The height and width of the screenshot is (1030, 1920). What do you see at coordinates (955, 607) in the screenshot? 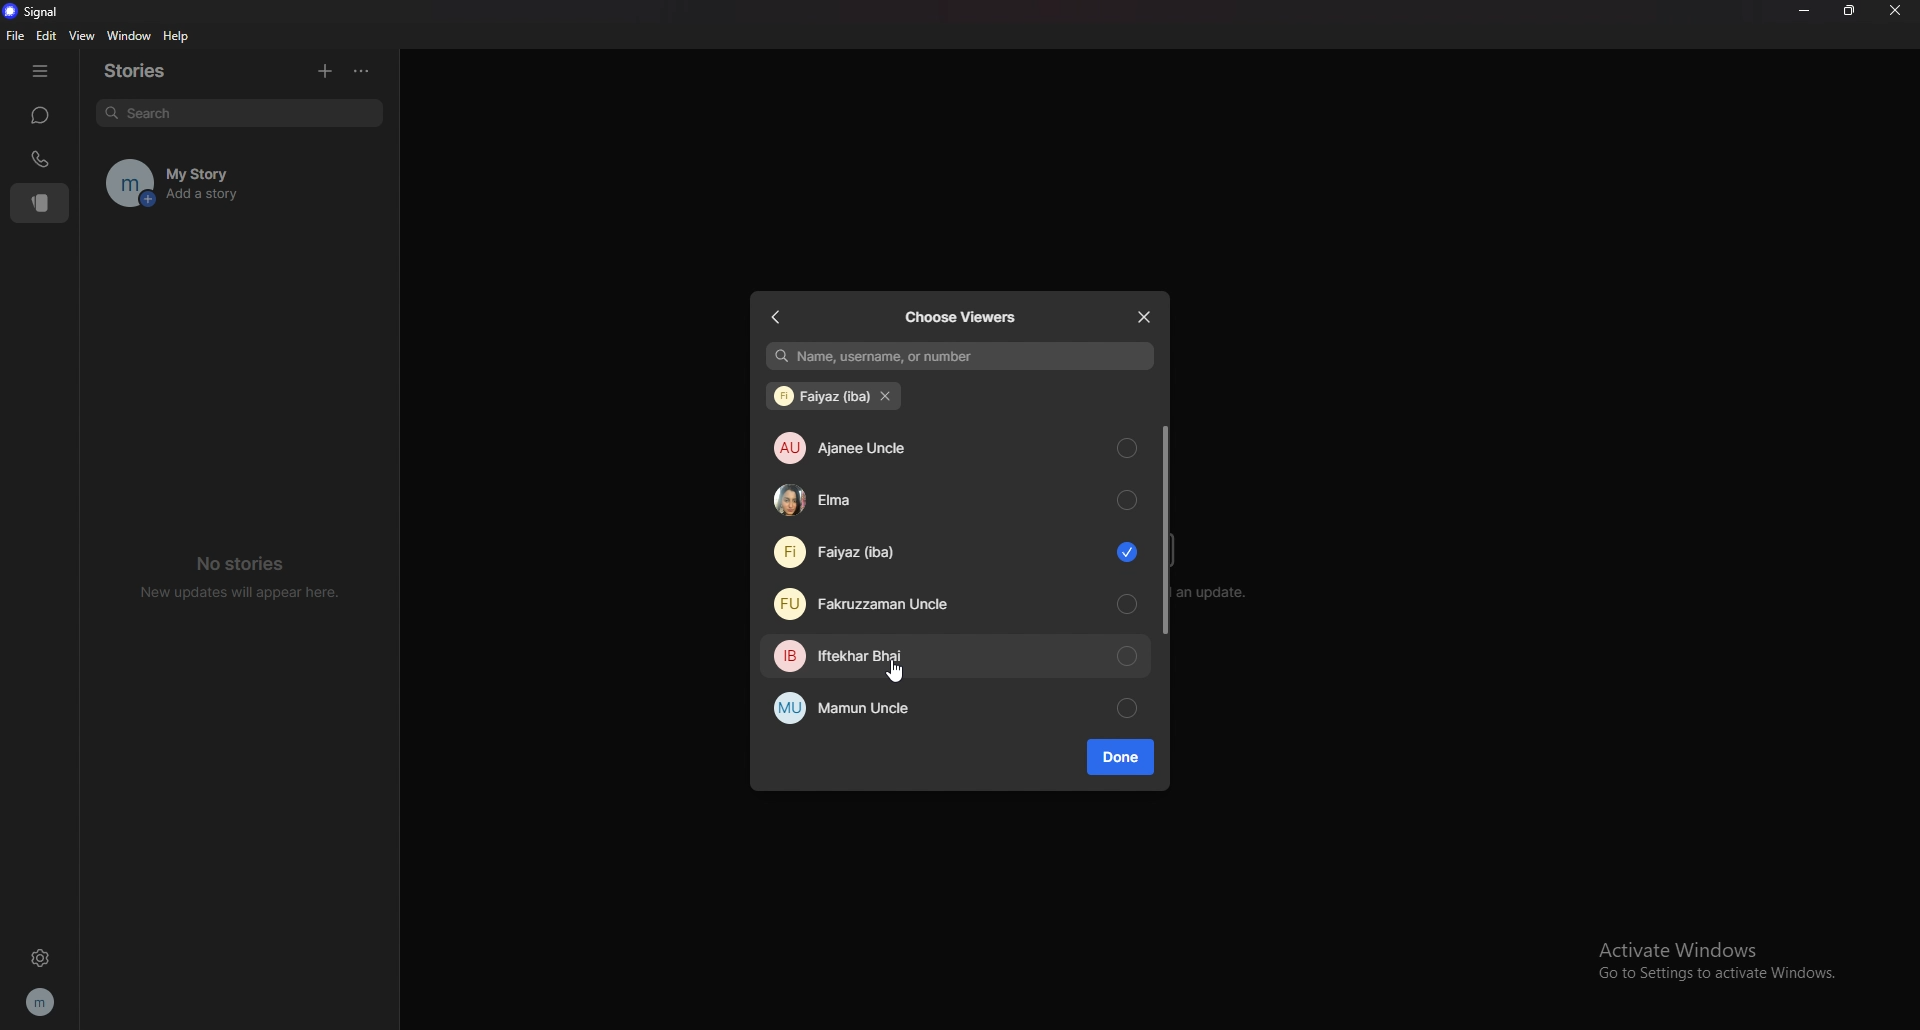
I see `fakruzzaman uncle` at bounding box center [955, 607].